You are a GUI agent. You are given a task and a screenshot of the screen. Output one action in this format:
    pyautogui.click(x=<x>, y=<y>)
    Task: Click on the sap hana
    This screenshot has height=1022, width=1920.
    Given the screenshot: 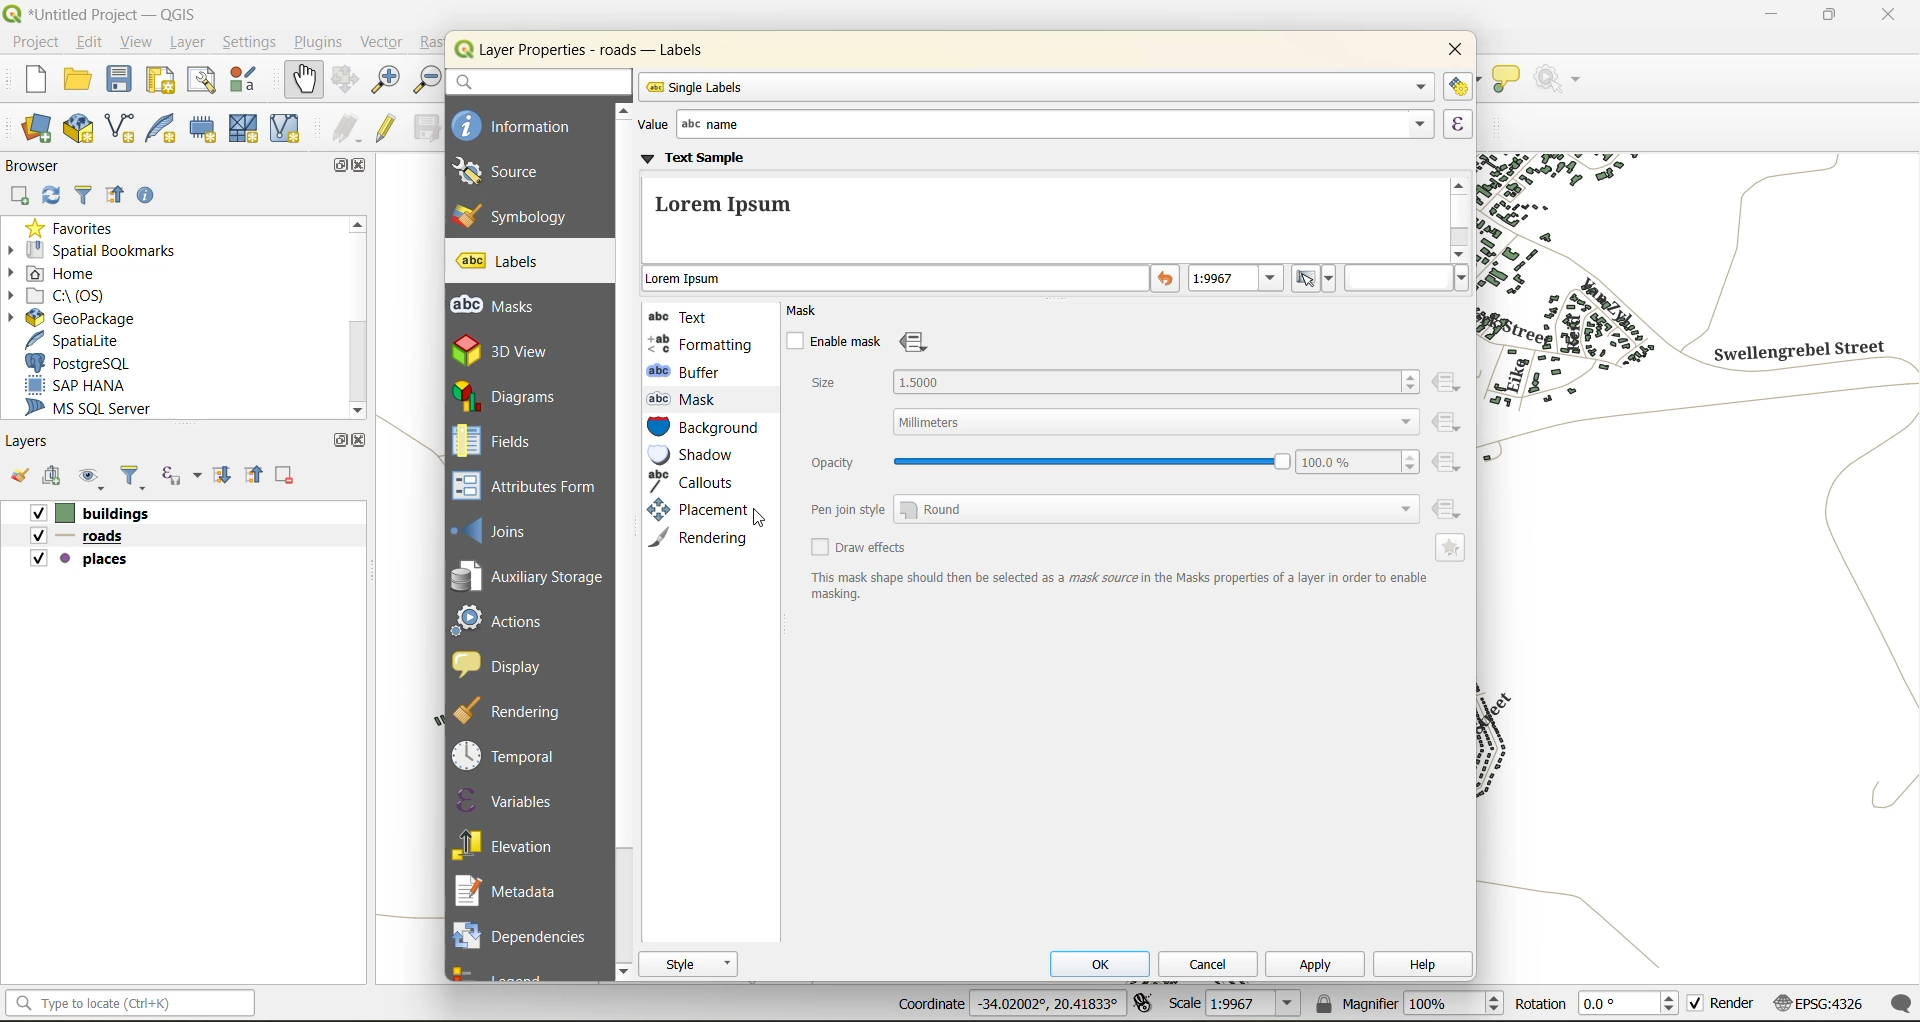 What is the action you would take?
    pyautogui.click(x=77, y=386)
    